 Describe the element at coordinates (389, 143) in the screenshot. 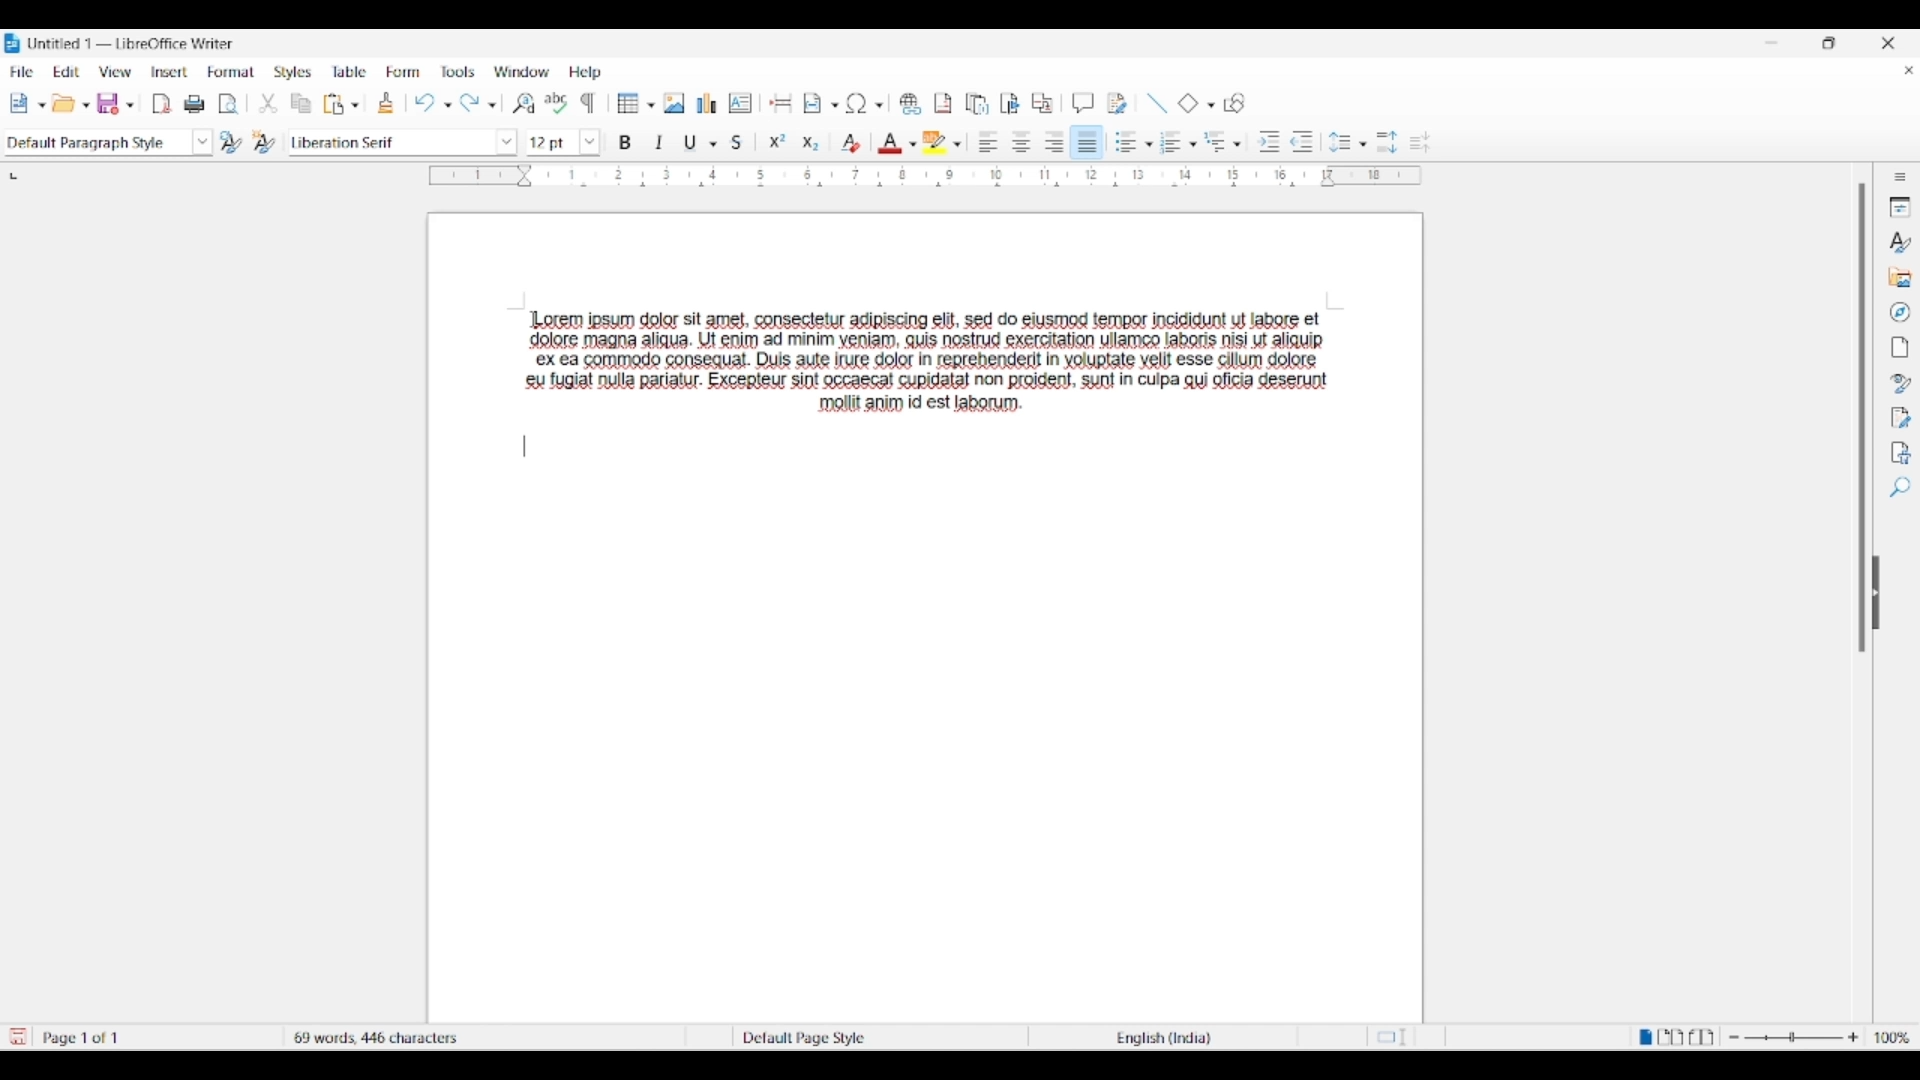

I see `Manually change font` at that location.